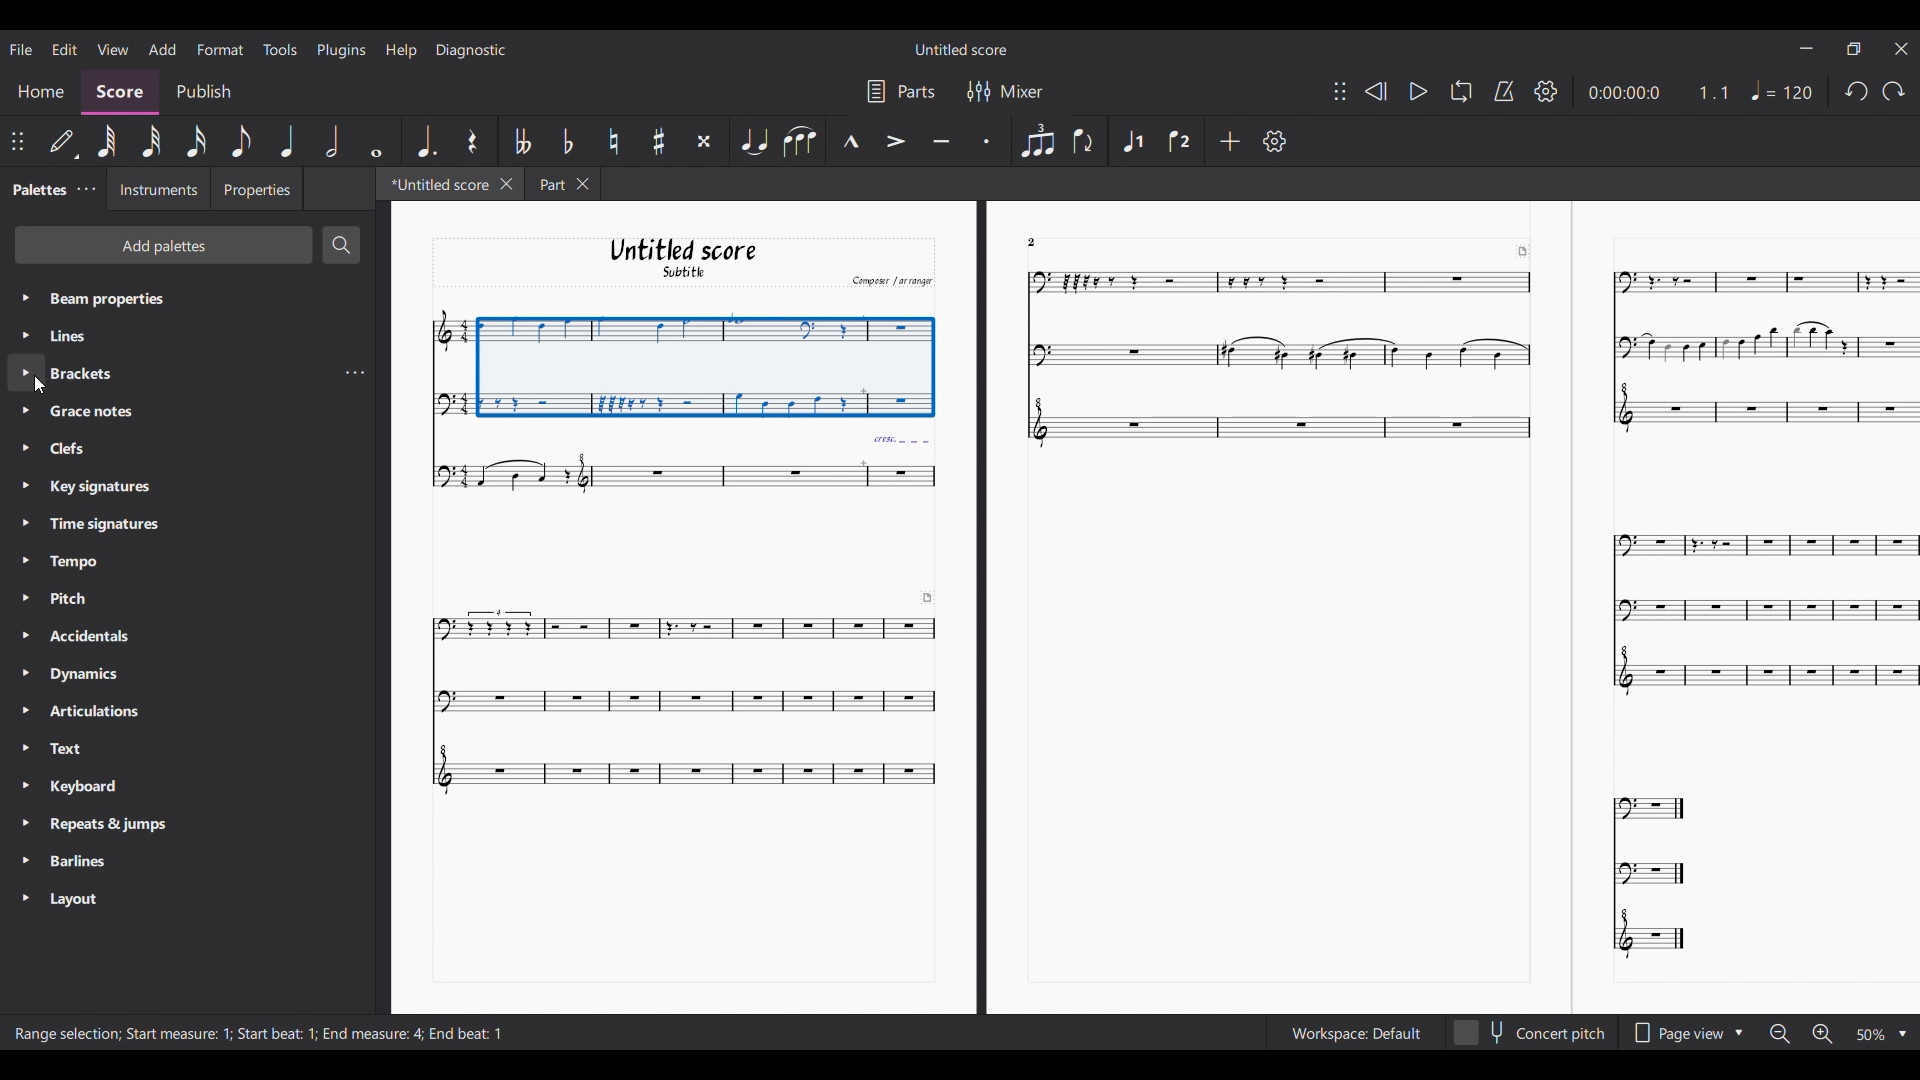 Image resolution: width=1920 pixels, height=1080 pixels. Describe the element at coordinates (1644, 932) in the screenshot. I see `` at that location.